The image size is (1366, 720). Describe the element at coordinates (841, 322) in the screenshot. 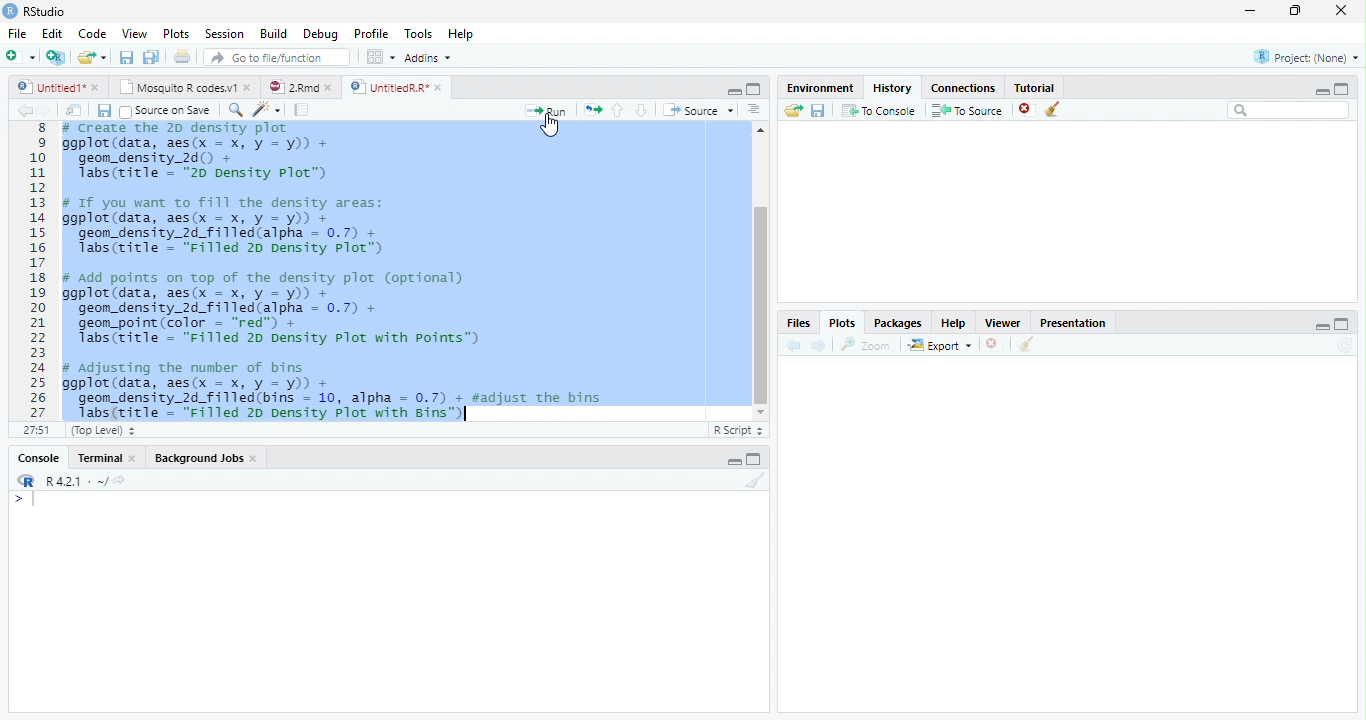

I see `Plots` at that location.